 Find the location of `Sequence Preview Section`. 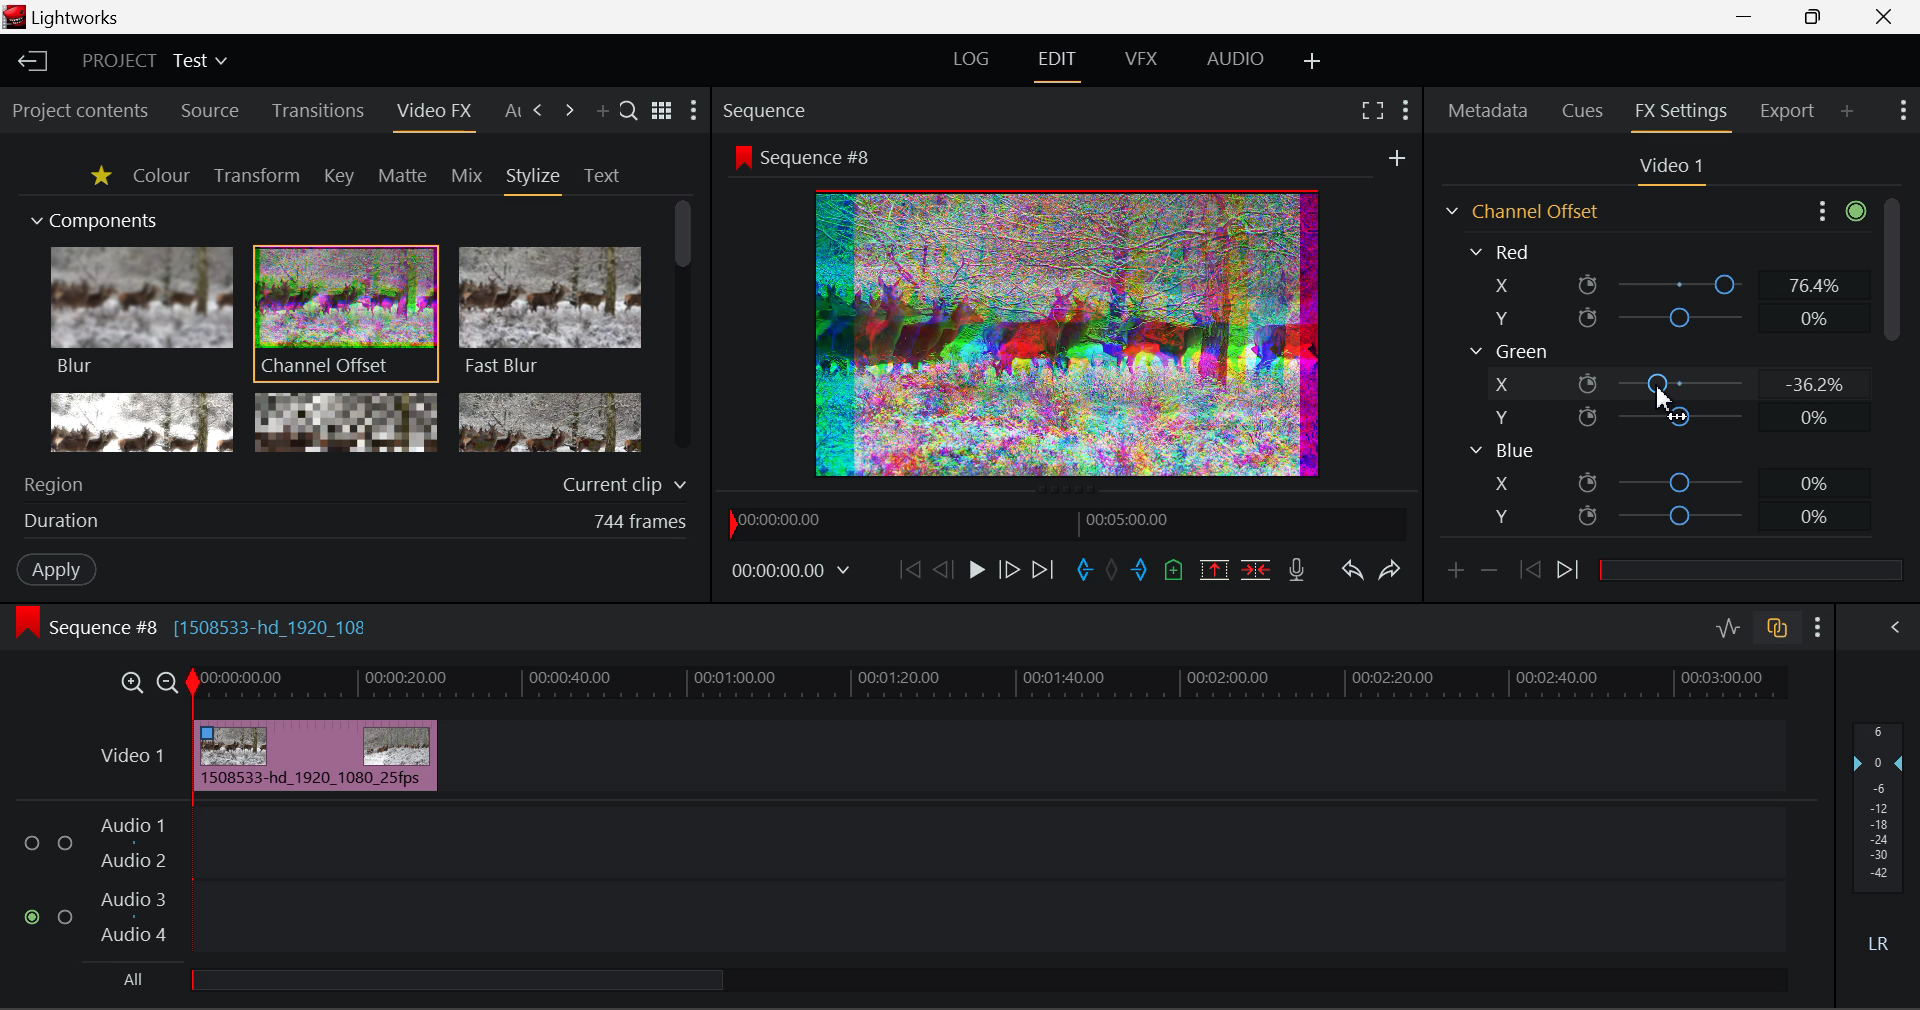

Sequence Preview Section is located at coordinates (767, 109).